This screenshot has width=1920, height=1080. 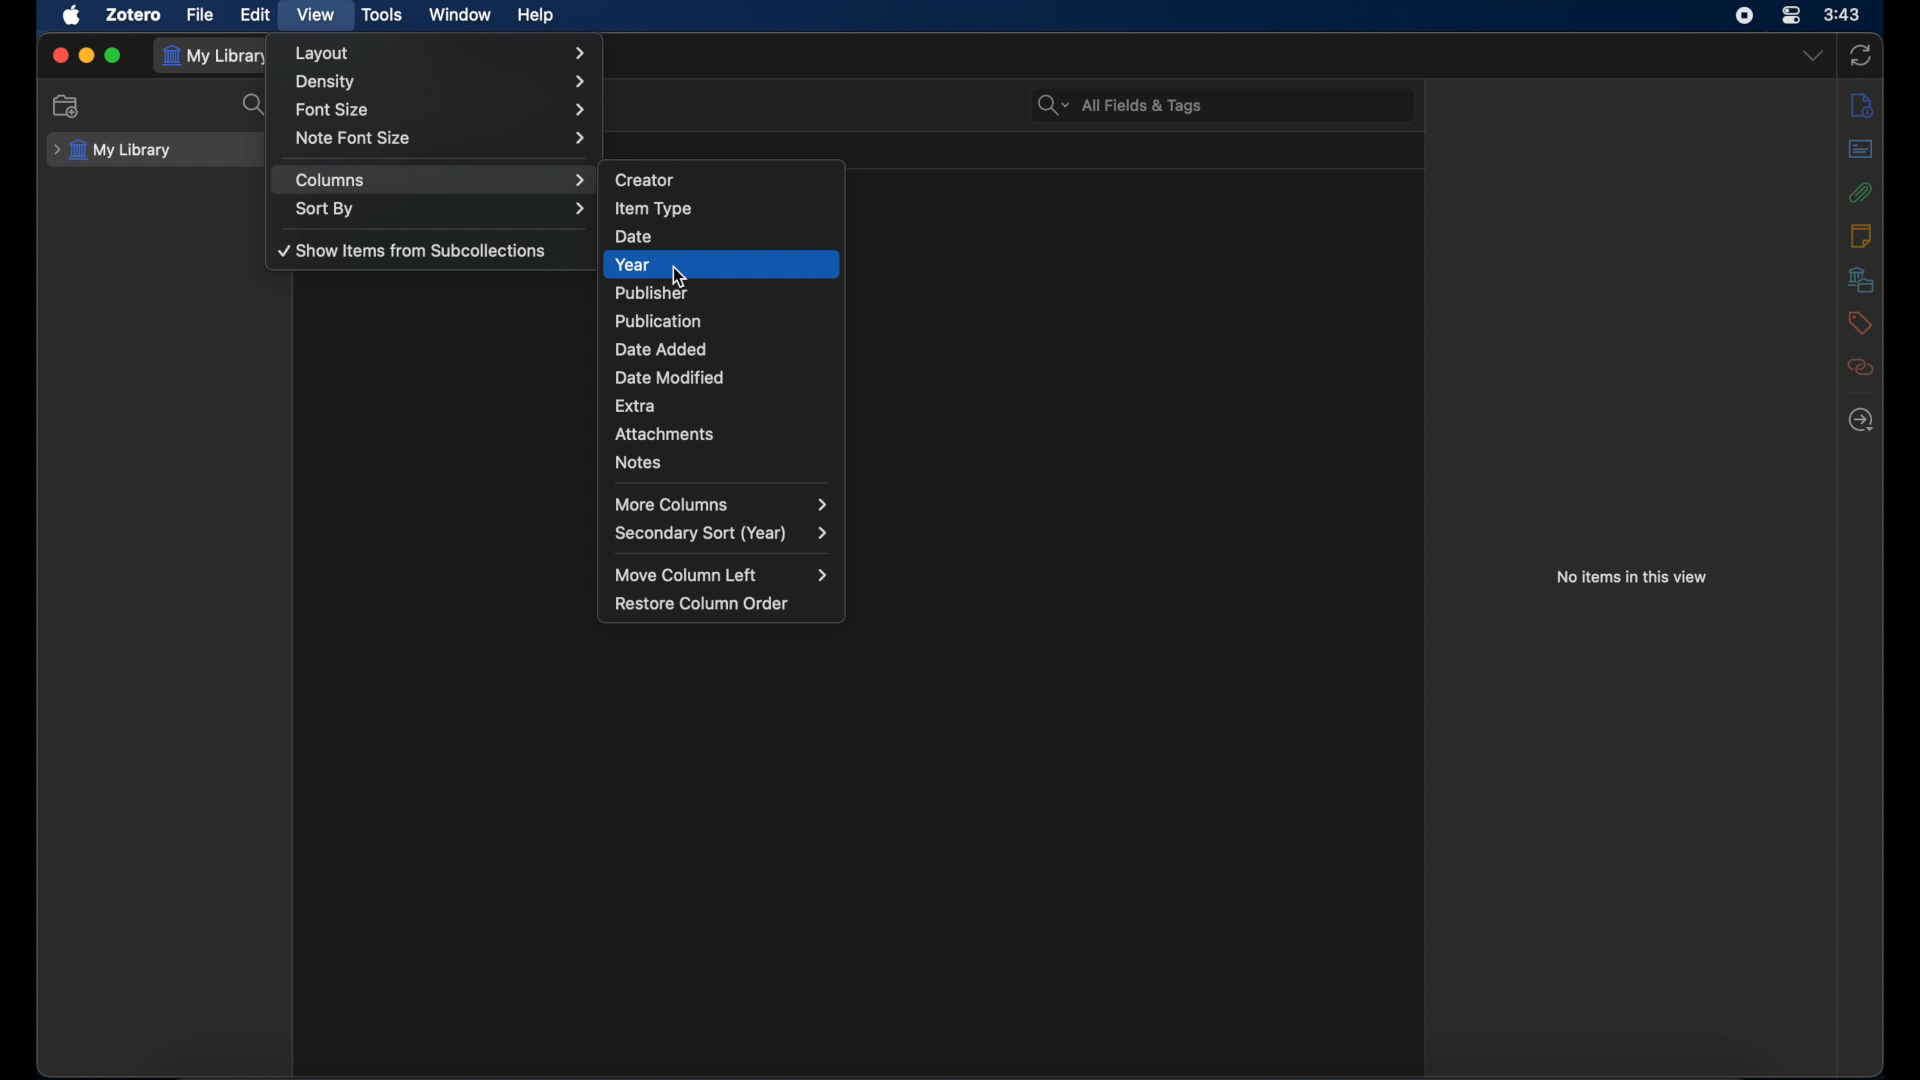 What do you see at coordinates (1861, 149) in the screenshot?
I see `abstract` at bounding box center [1861, 149].